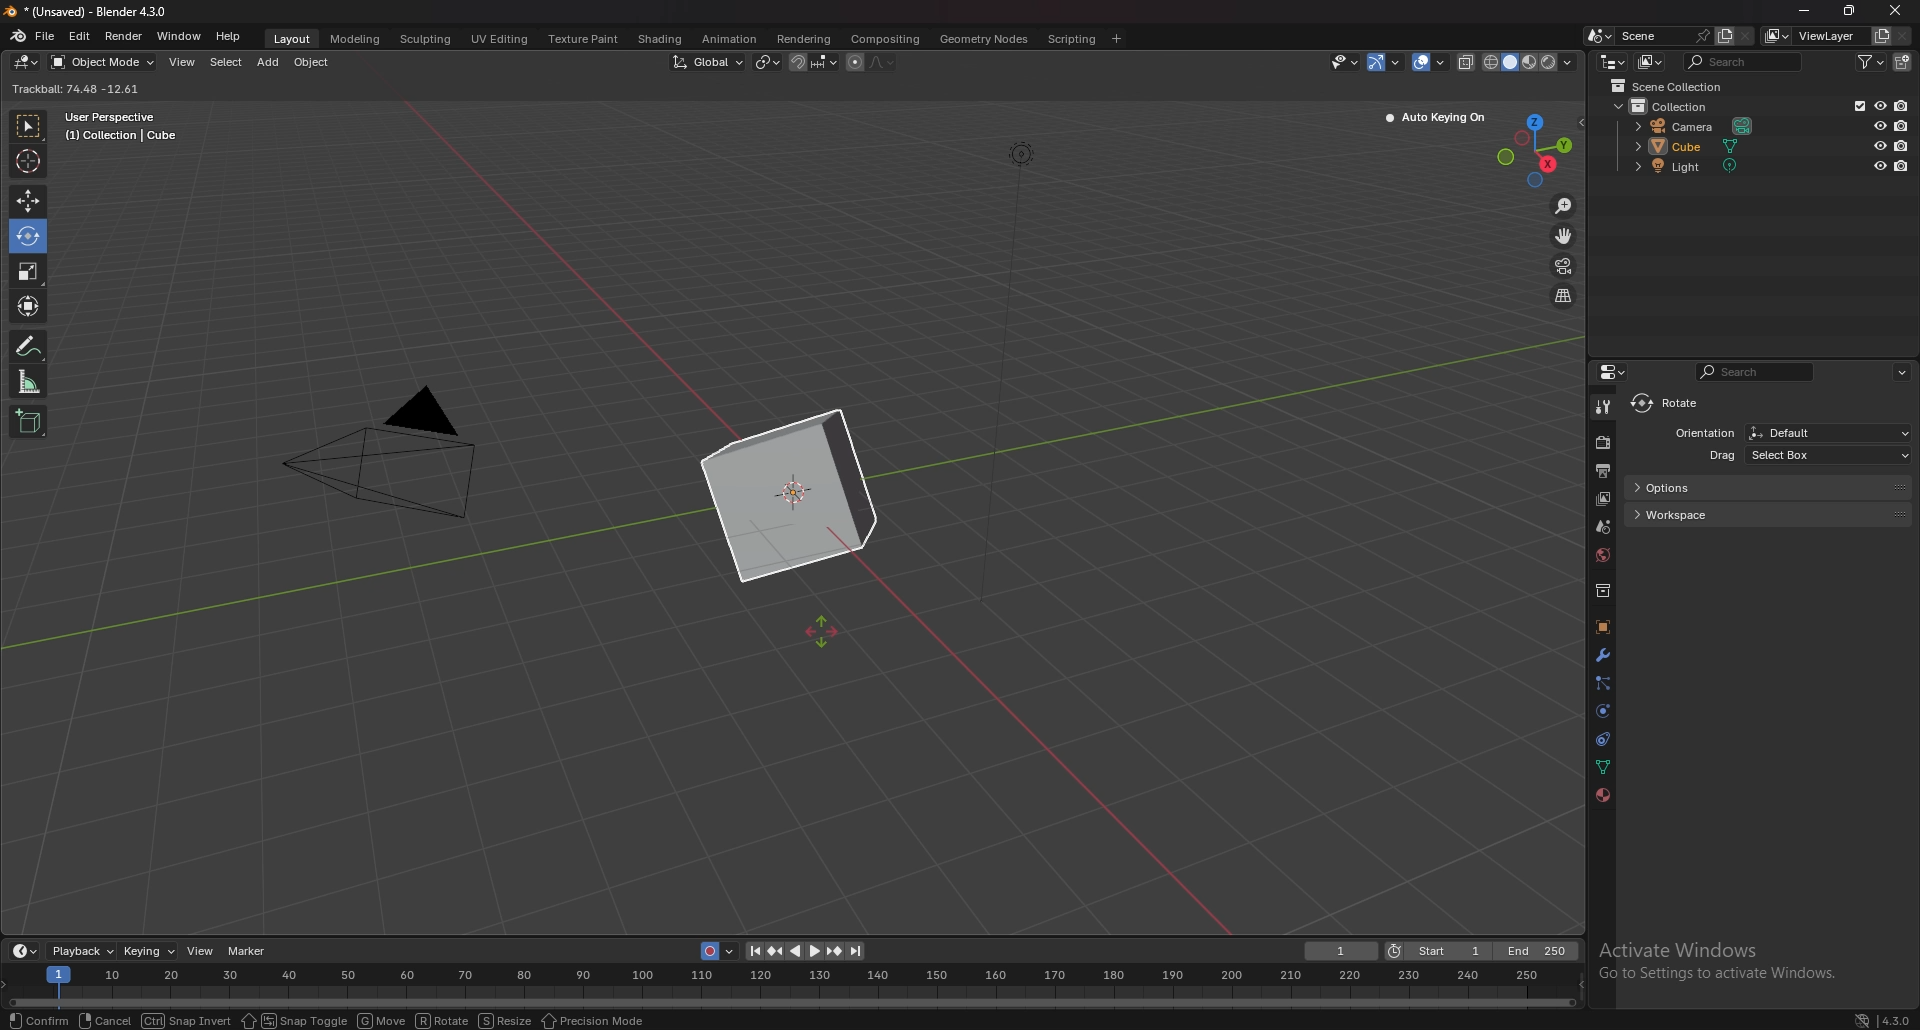 The height and width of the screenshot is (1030, 1920). What do you see at coordinates (1605, 765) in the screenshot?
I see `data` at bounding box center [1605, 765].